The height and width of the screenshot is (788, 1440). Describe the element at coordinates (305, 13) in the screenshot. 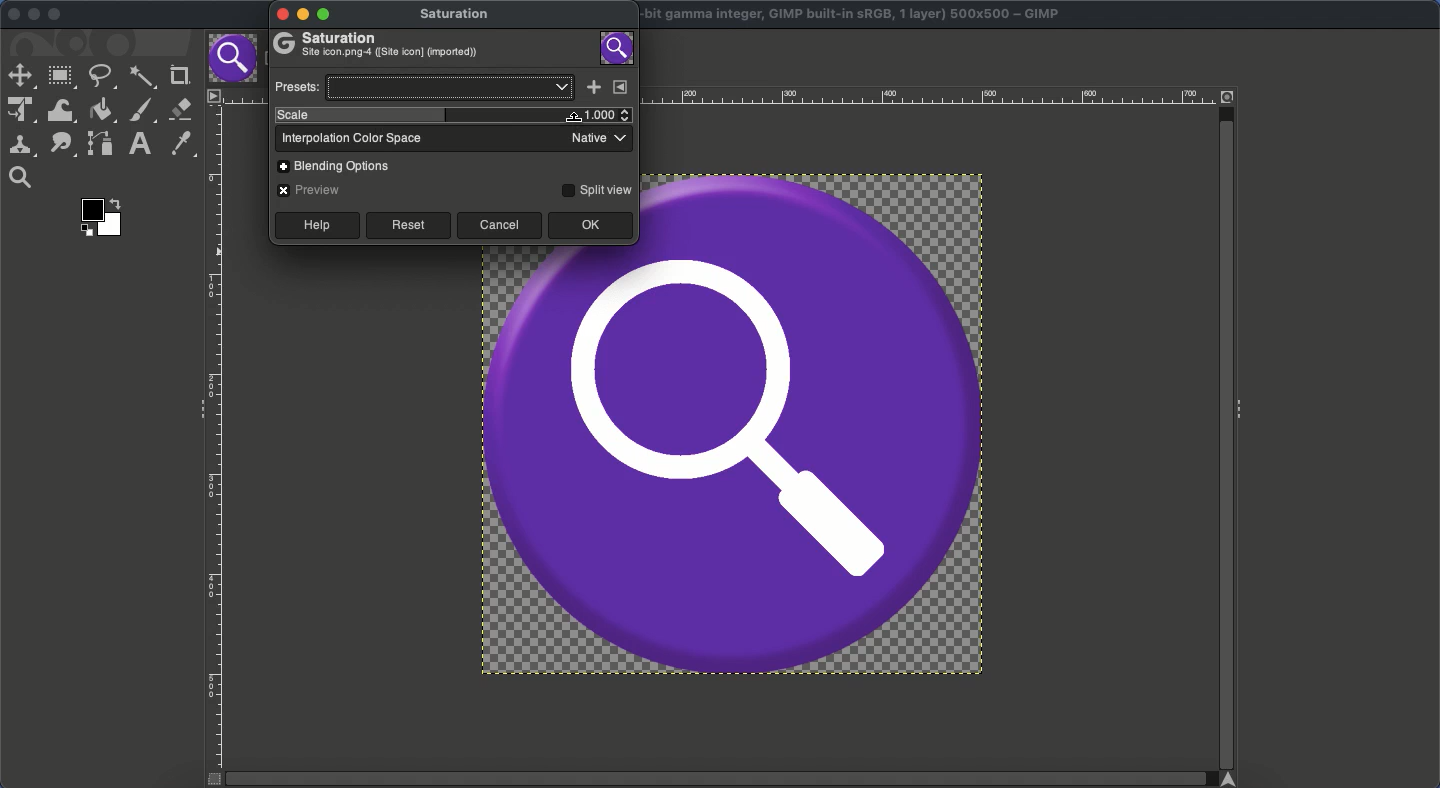

I see `minimize` at that location.